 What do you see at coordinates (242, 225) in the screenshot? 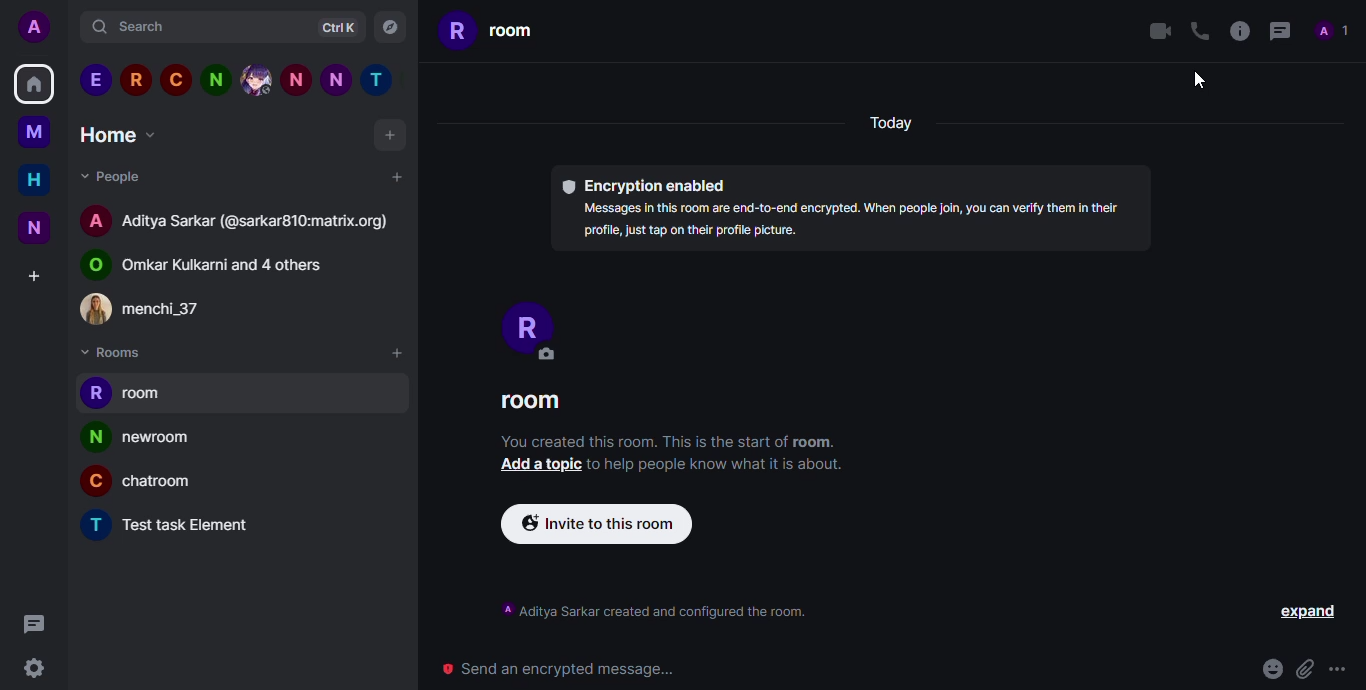
I see `account` at bounding box center [242, 225].